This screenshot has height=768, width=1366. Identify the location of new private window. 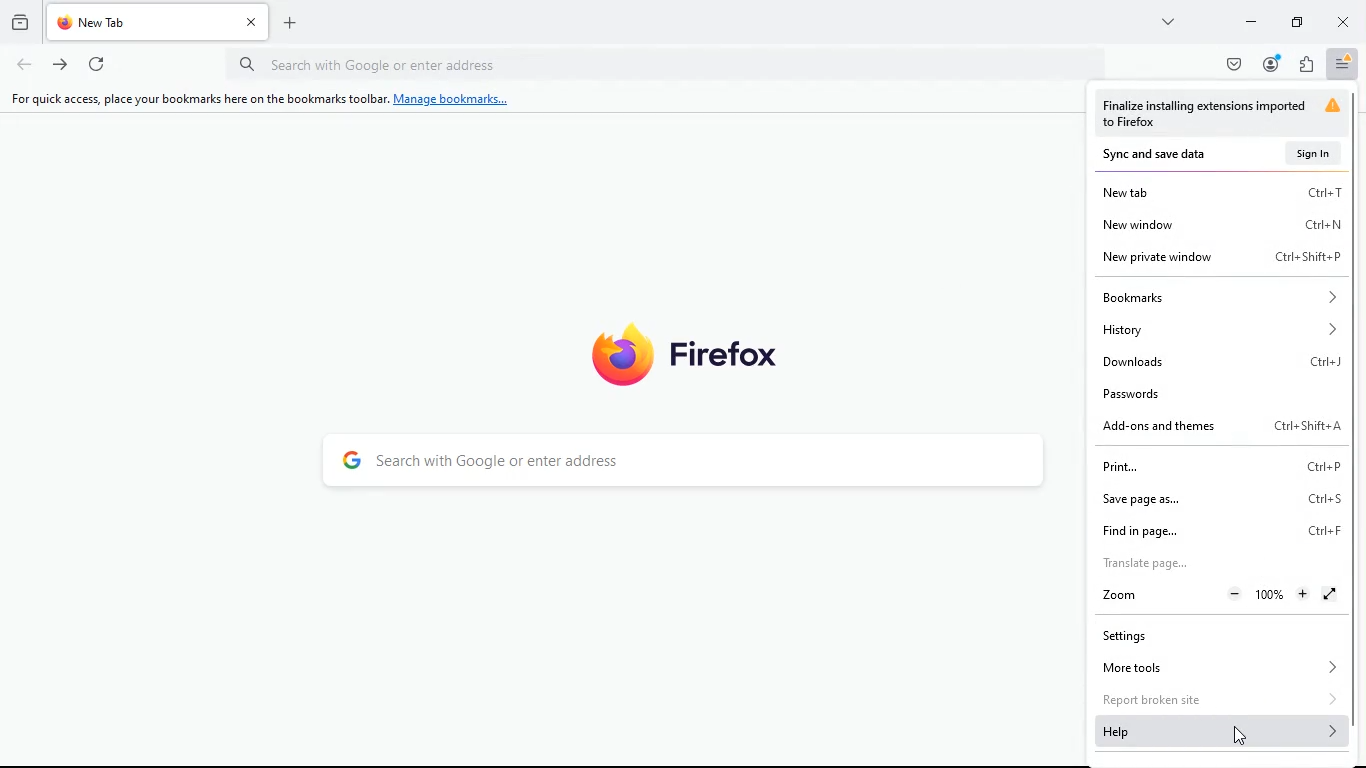
(1231, 261).